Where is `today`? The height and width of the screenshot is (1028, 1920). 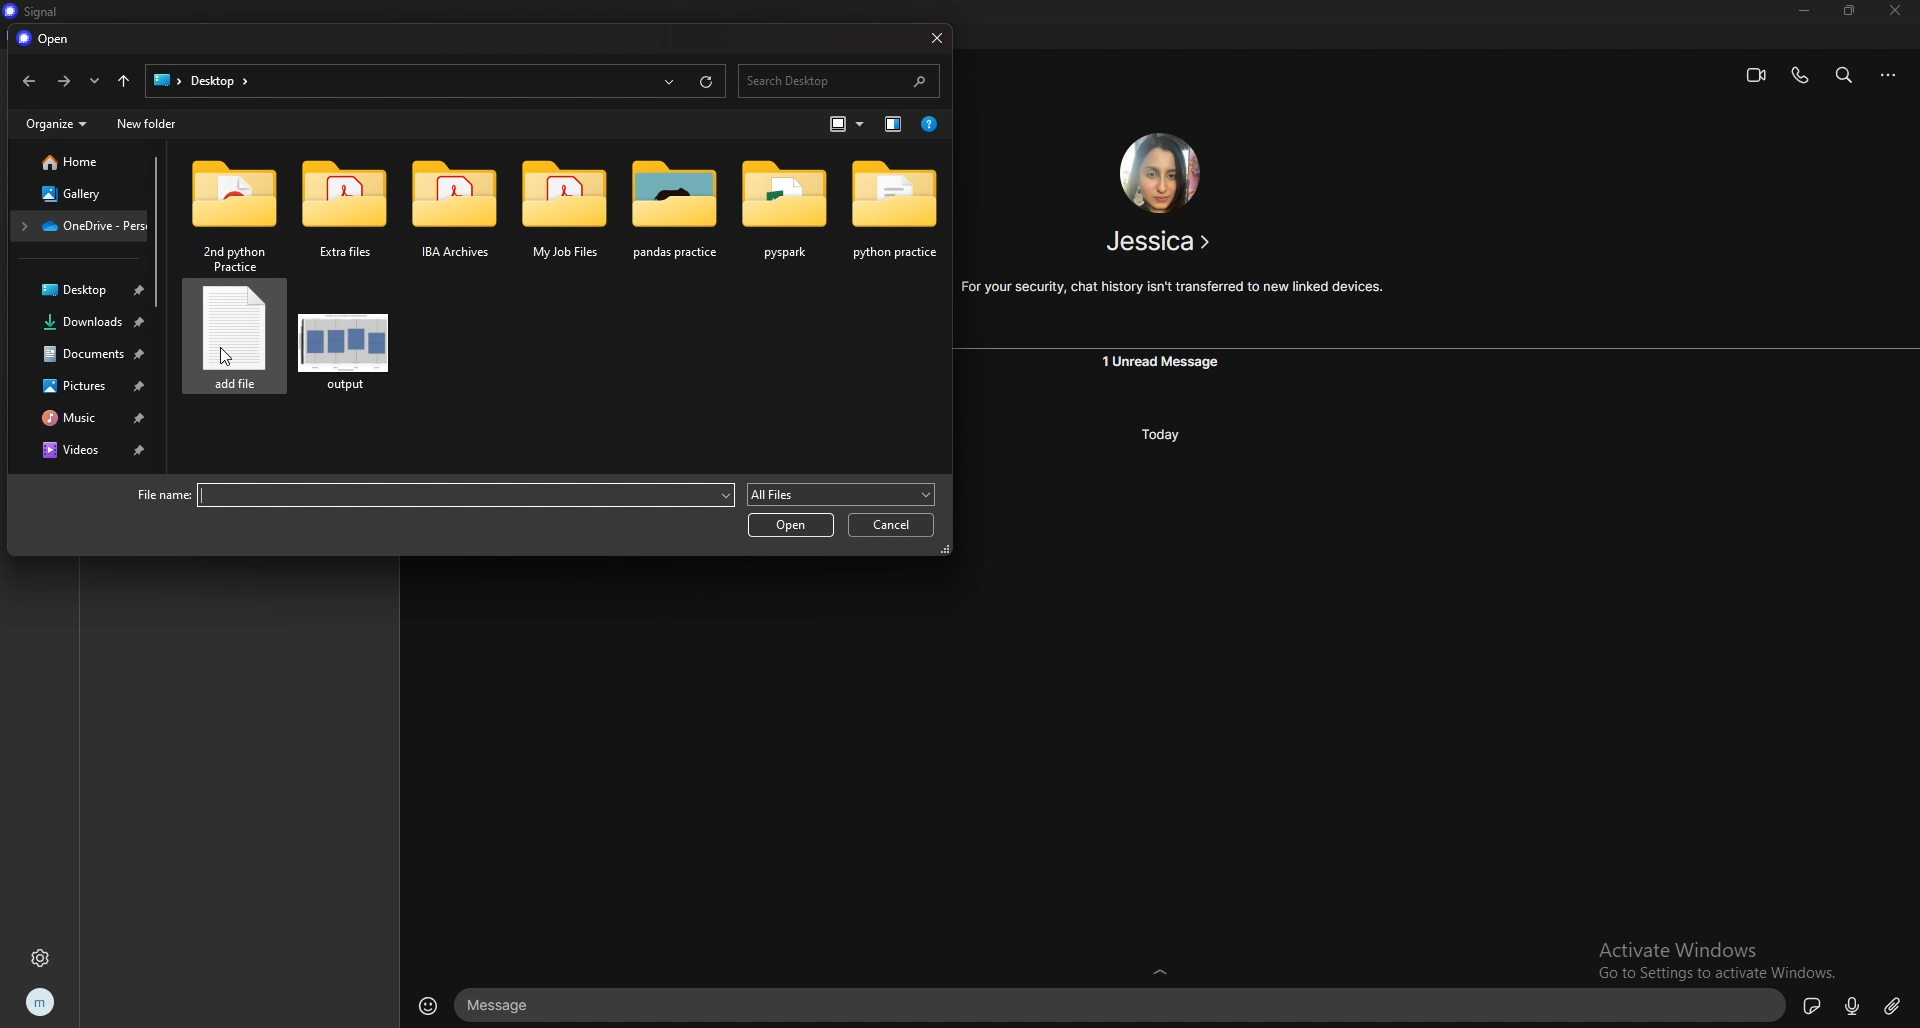 today is located at coordinates (1157, 434).